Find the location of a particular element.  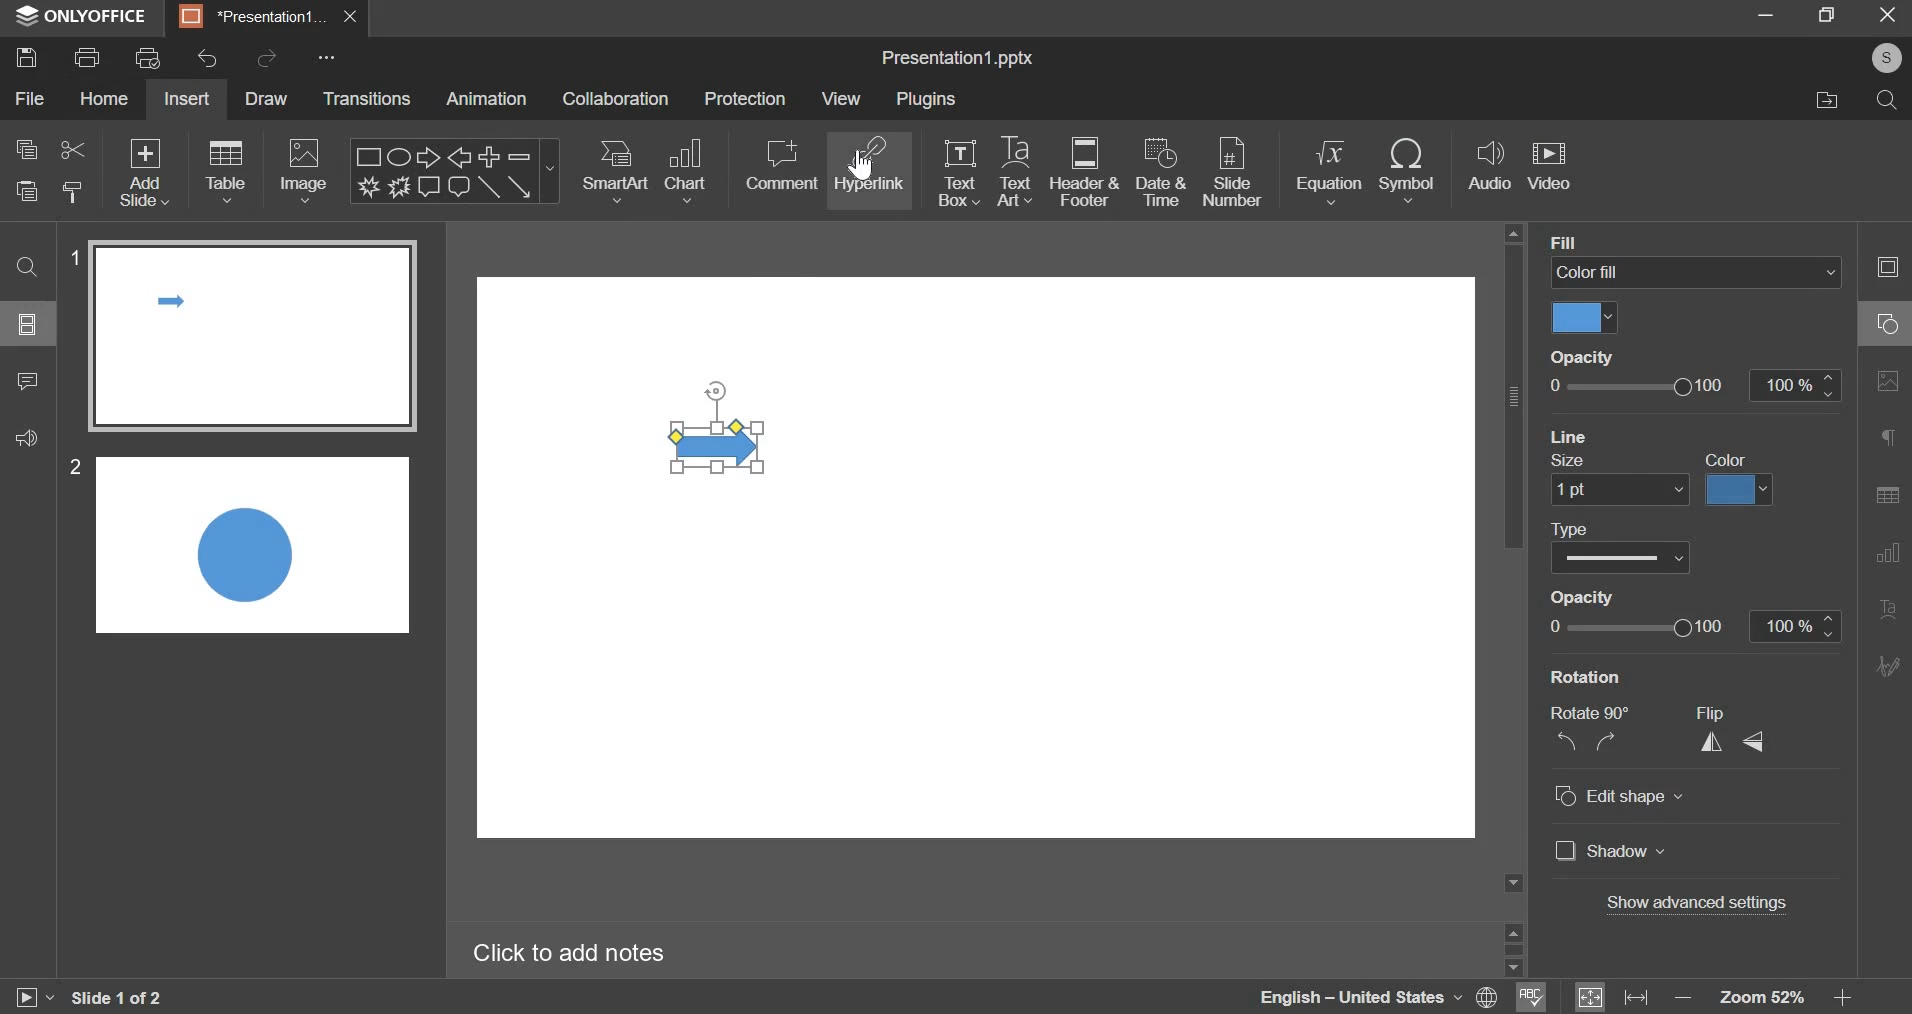

copy is located at coordinates (26, 149).